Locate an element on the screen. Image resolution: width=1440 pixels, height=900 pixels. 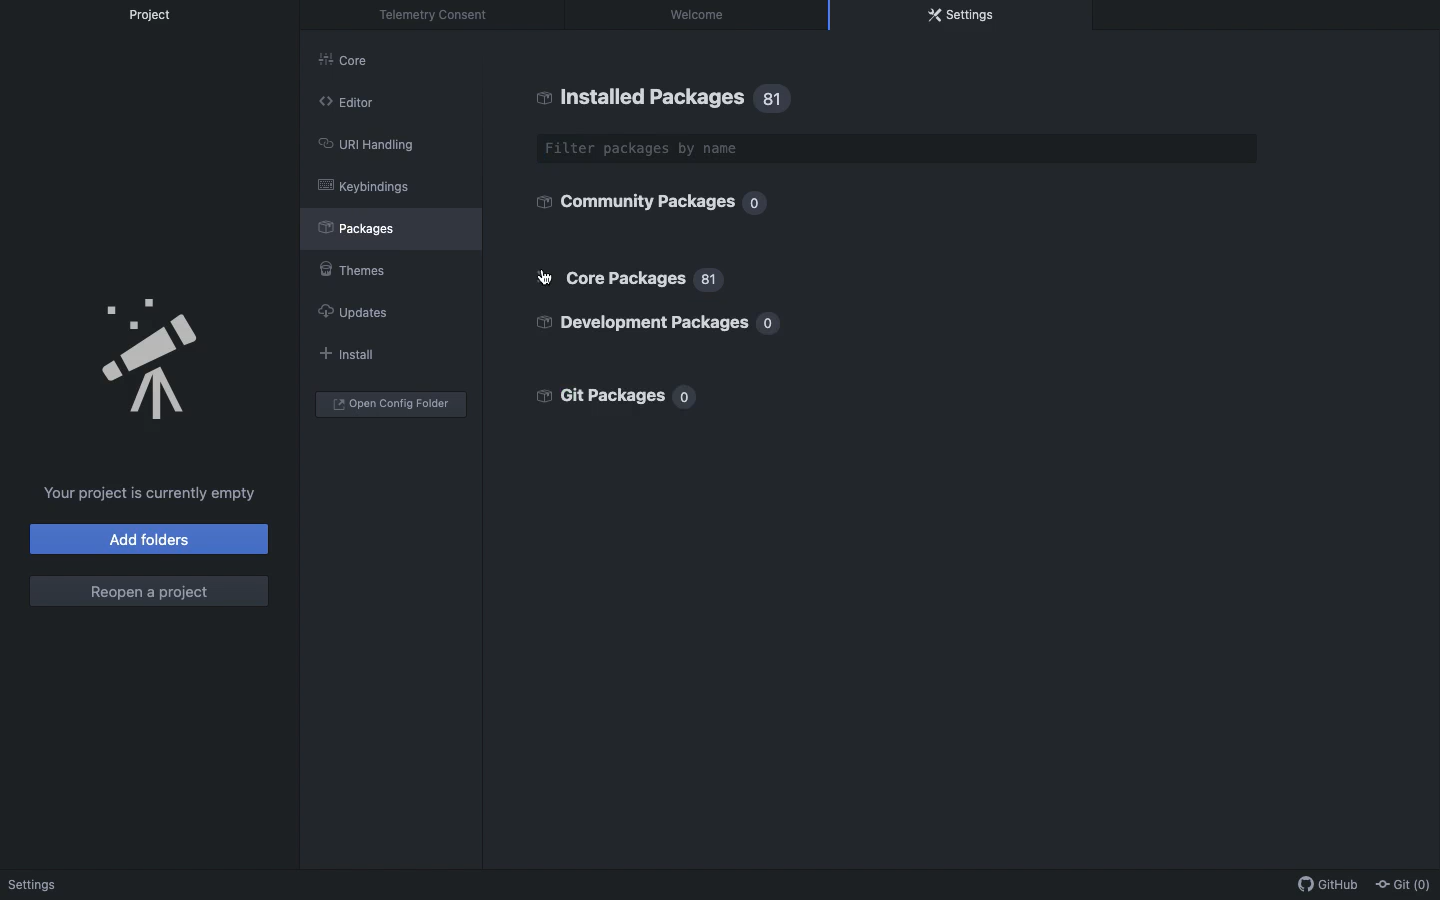
Install is located at coordinates (344, 353).